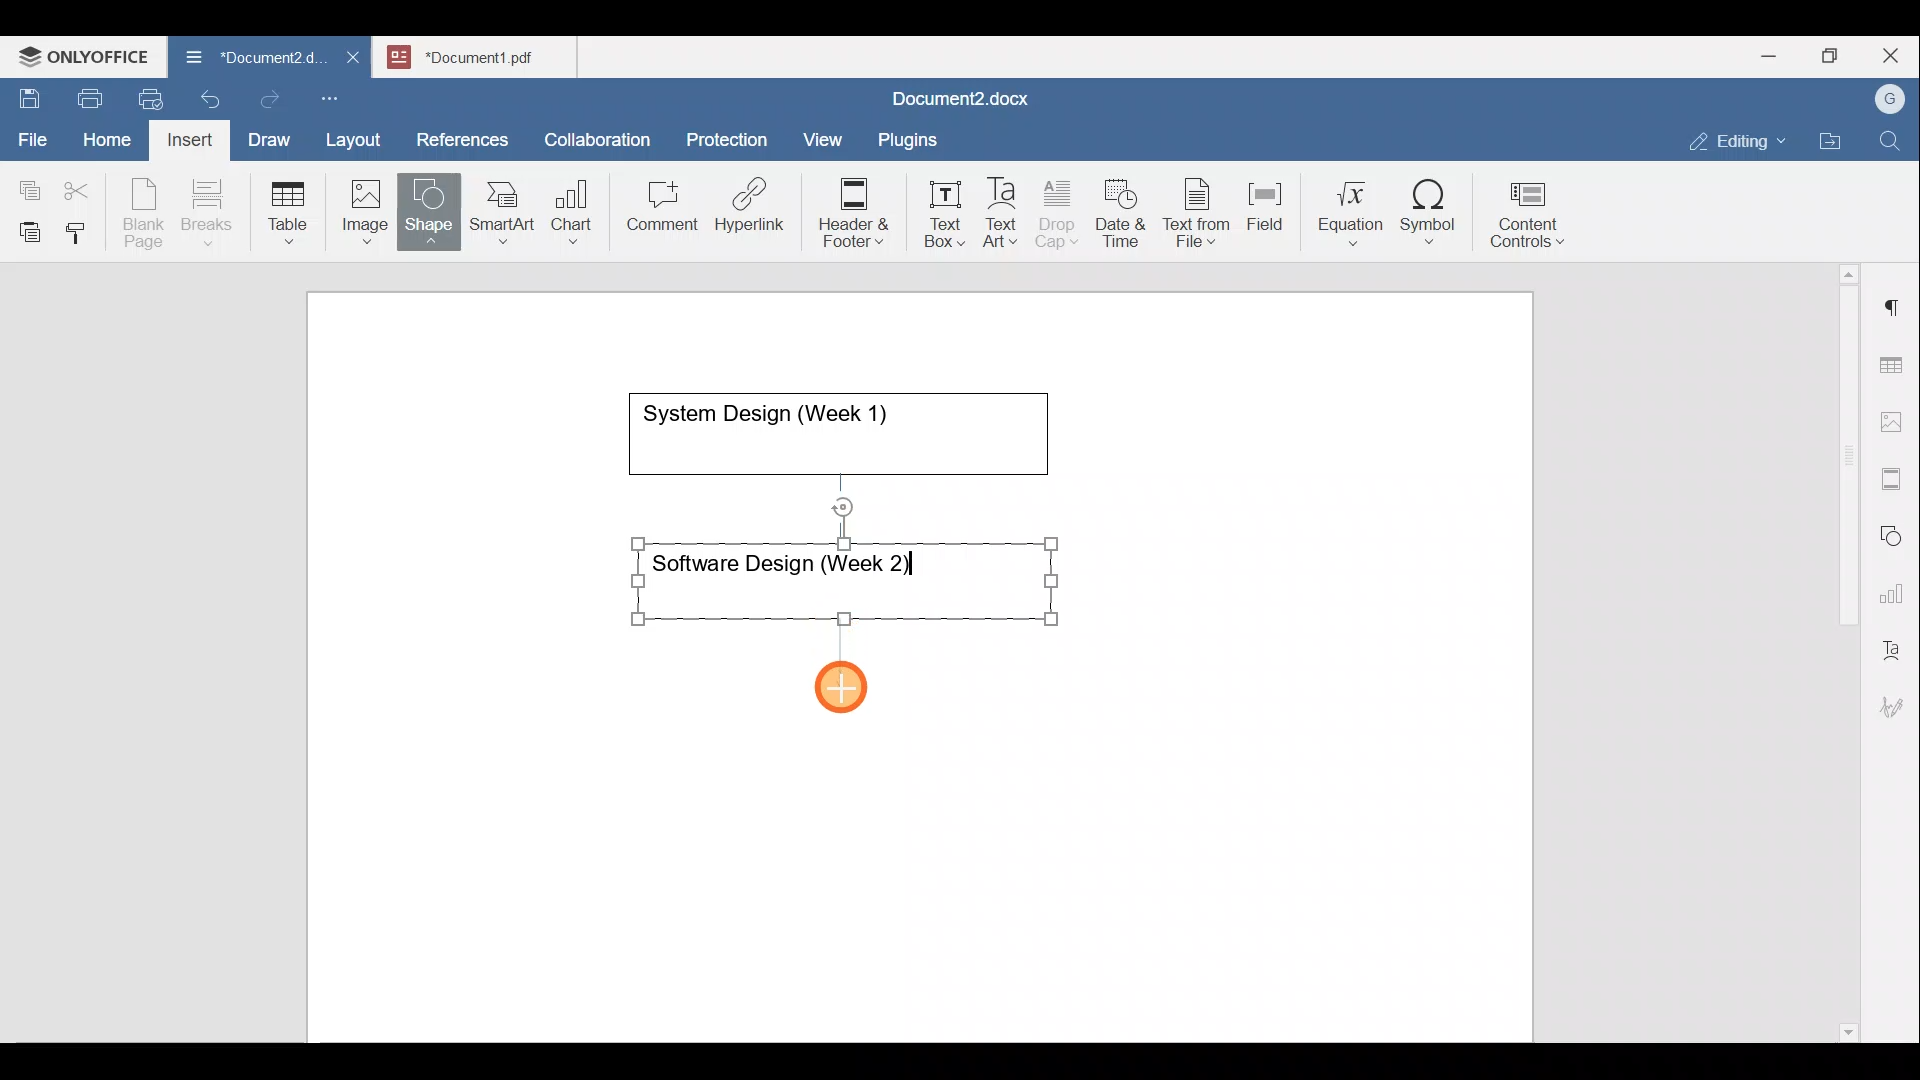 This screenshot has height=1080, width=1920. What do you see at coordinates (83, 228) in the screenshot?
I see `Copy style` at bounding box center [83, 228].